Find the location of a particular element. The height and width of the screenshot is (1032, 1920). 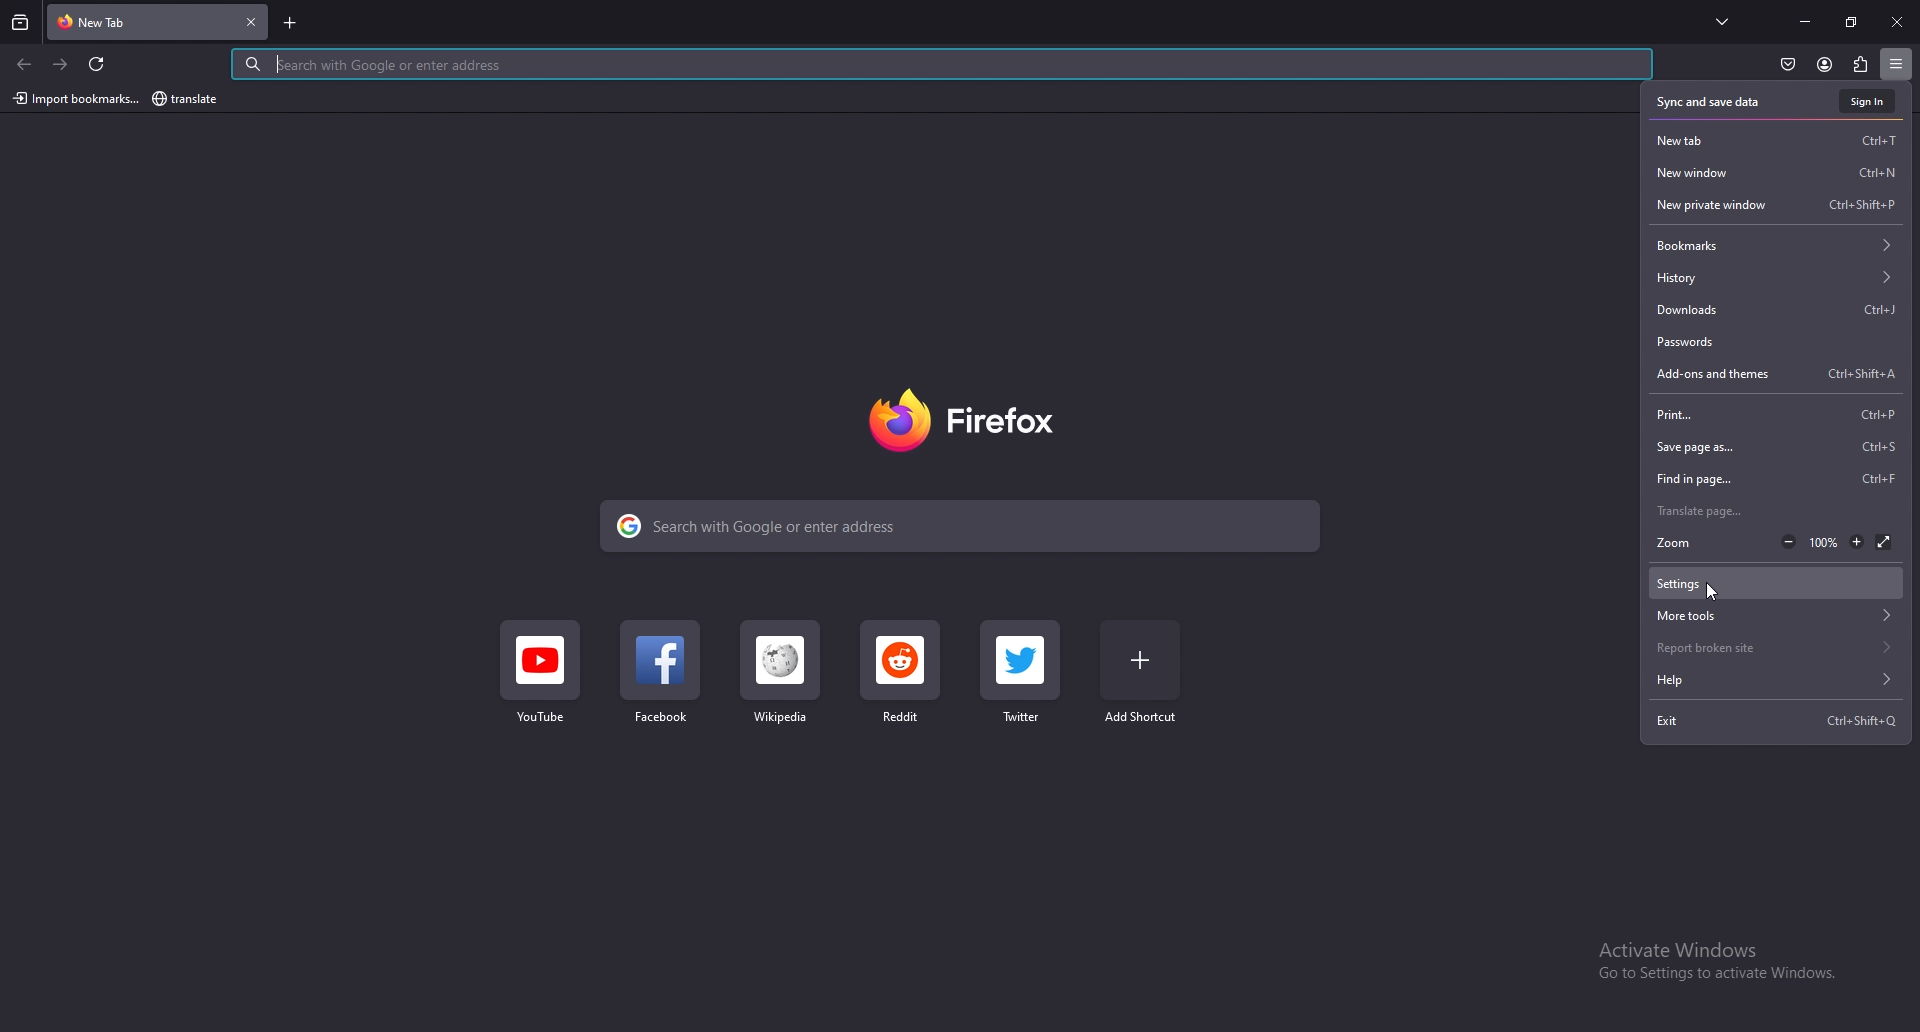

extensions is located at coordinates (1861, 65).